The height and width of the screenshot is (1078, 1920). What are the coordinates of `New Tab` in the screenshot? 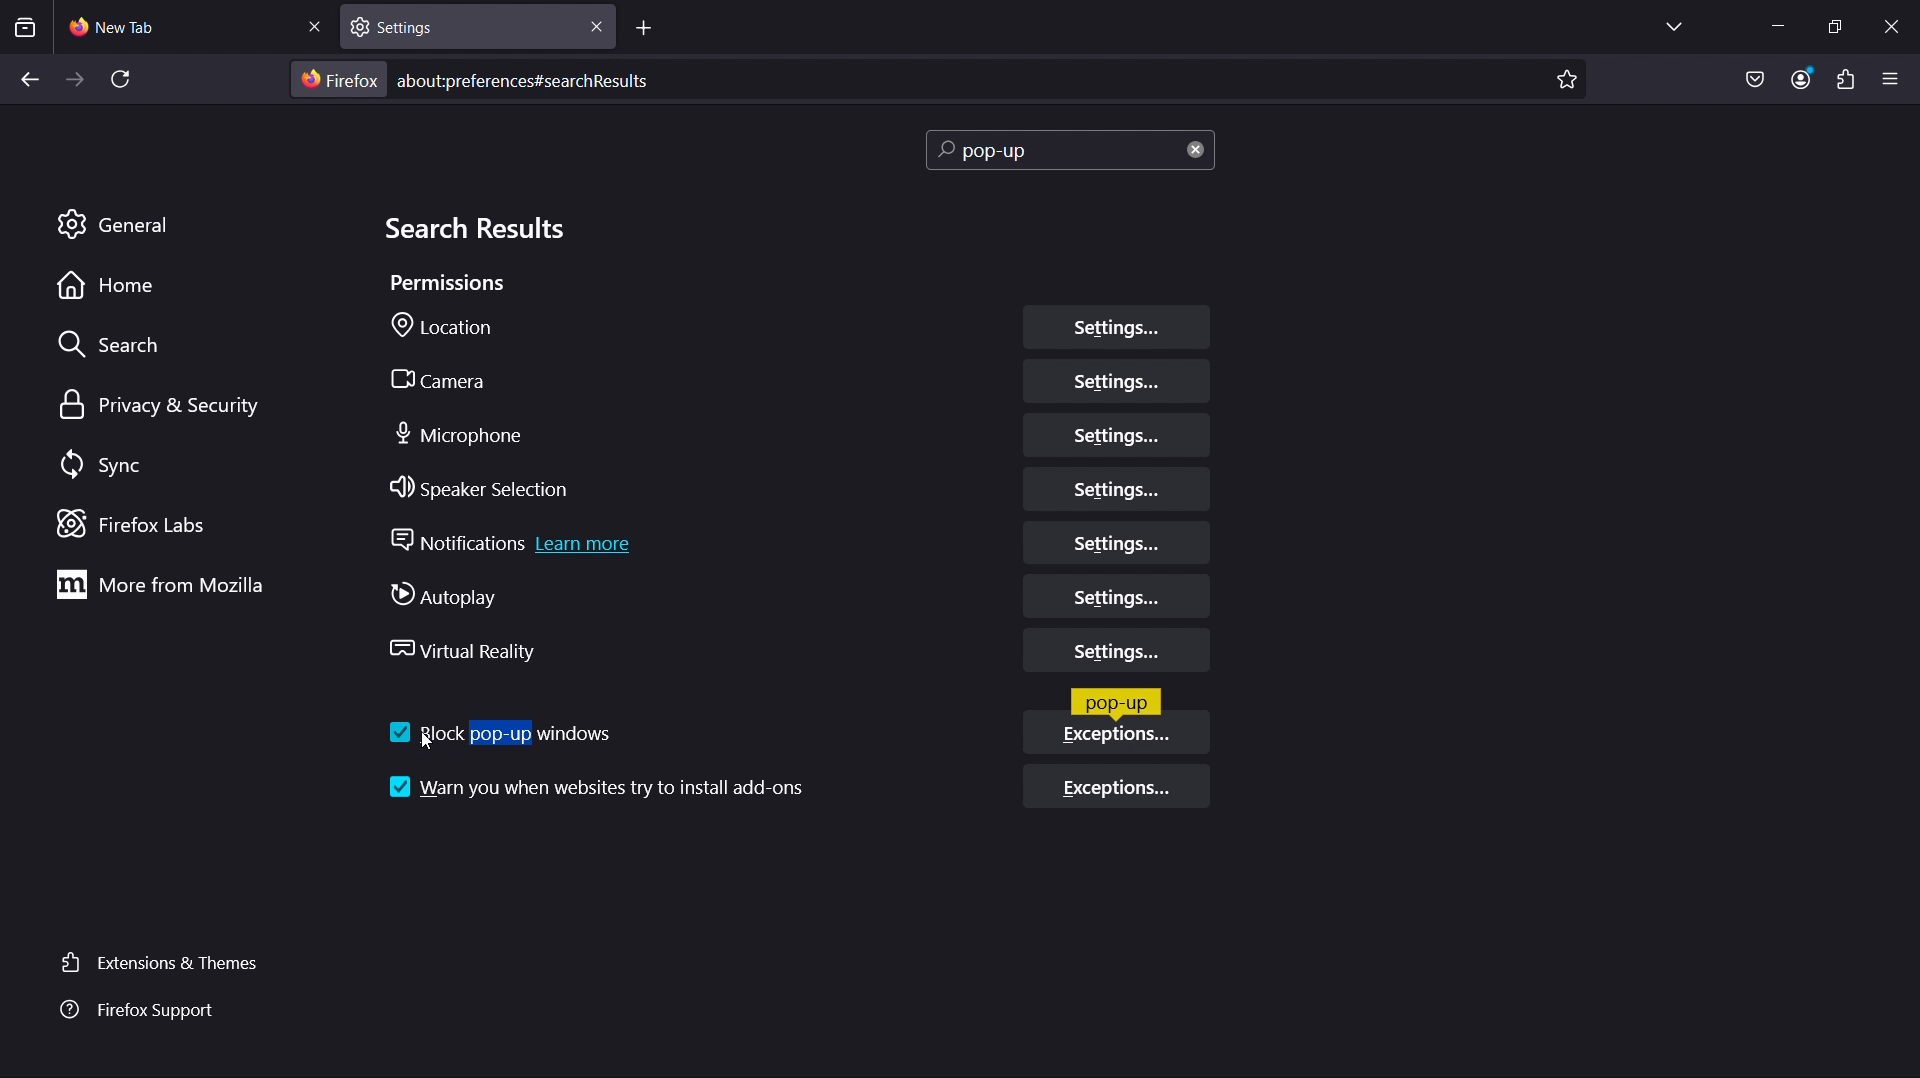 It's located at (196, 29).